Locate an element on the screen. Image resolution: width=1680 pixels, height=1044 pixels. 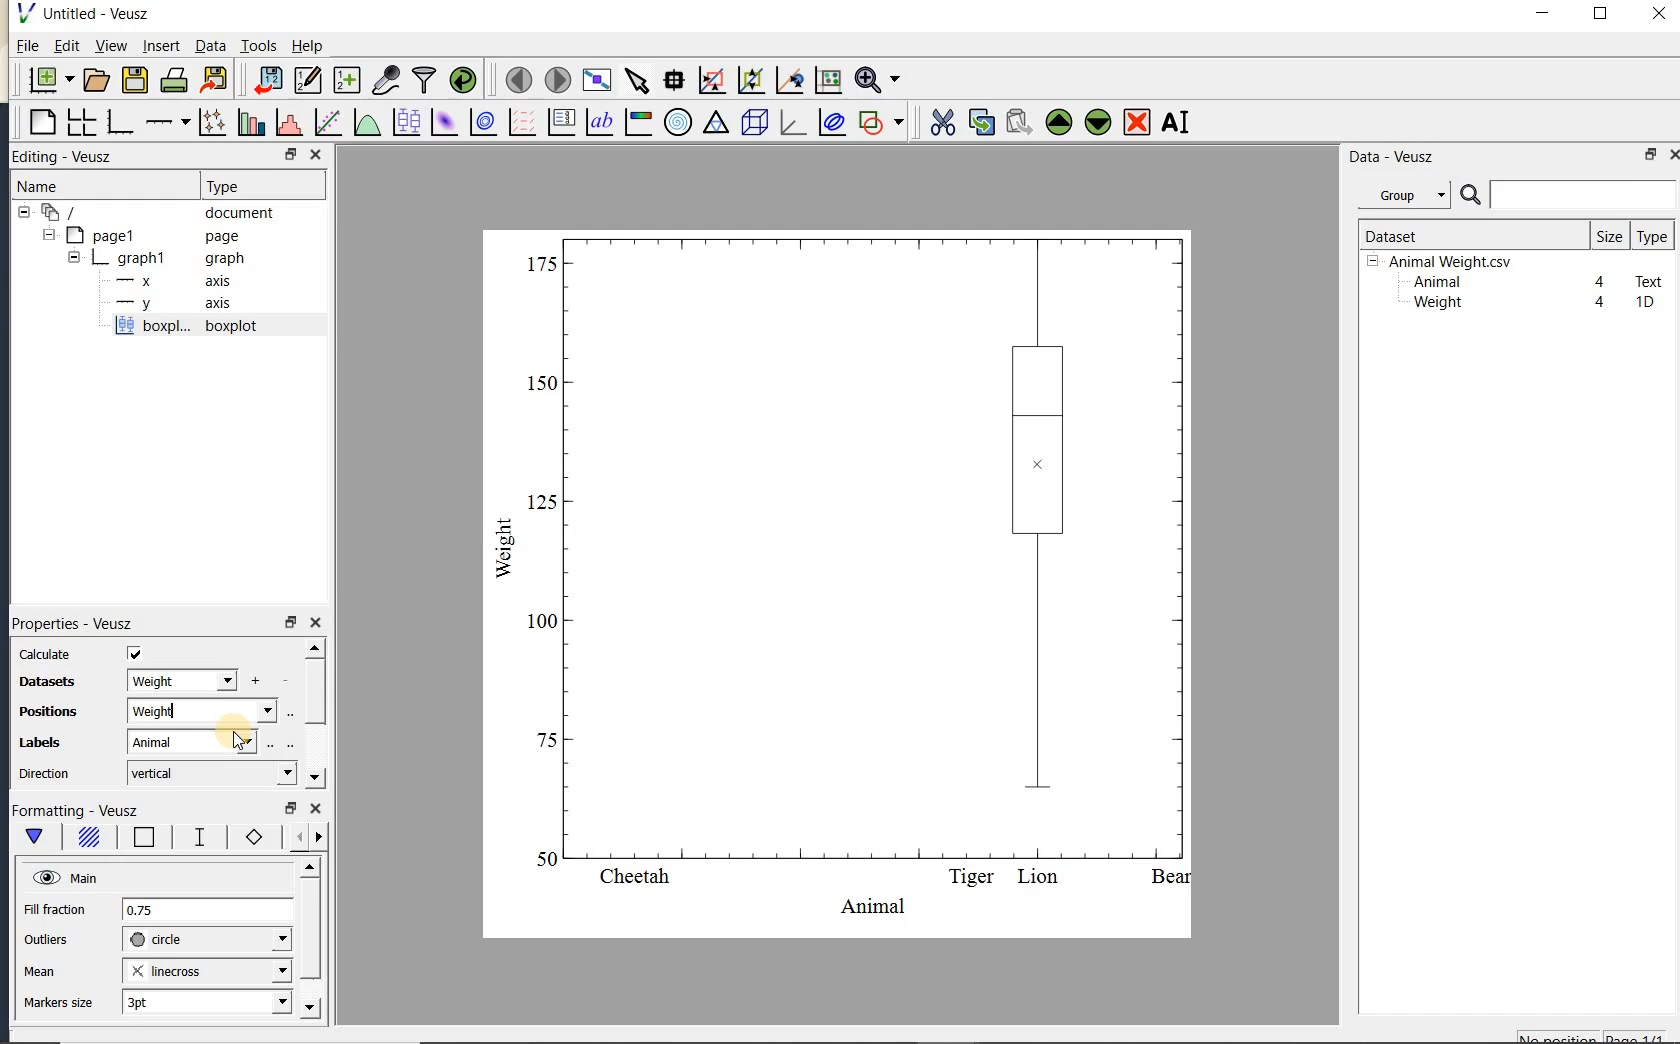
1D is located at coordinates (1644, 302).